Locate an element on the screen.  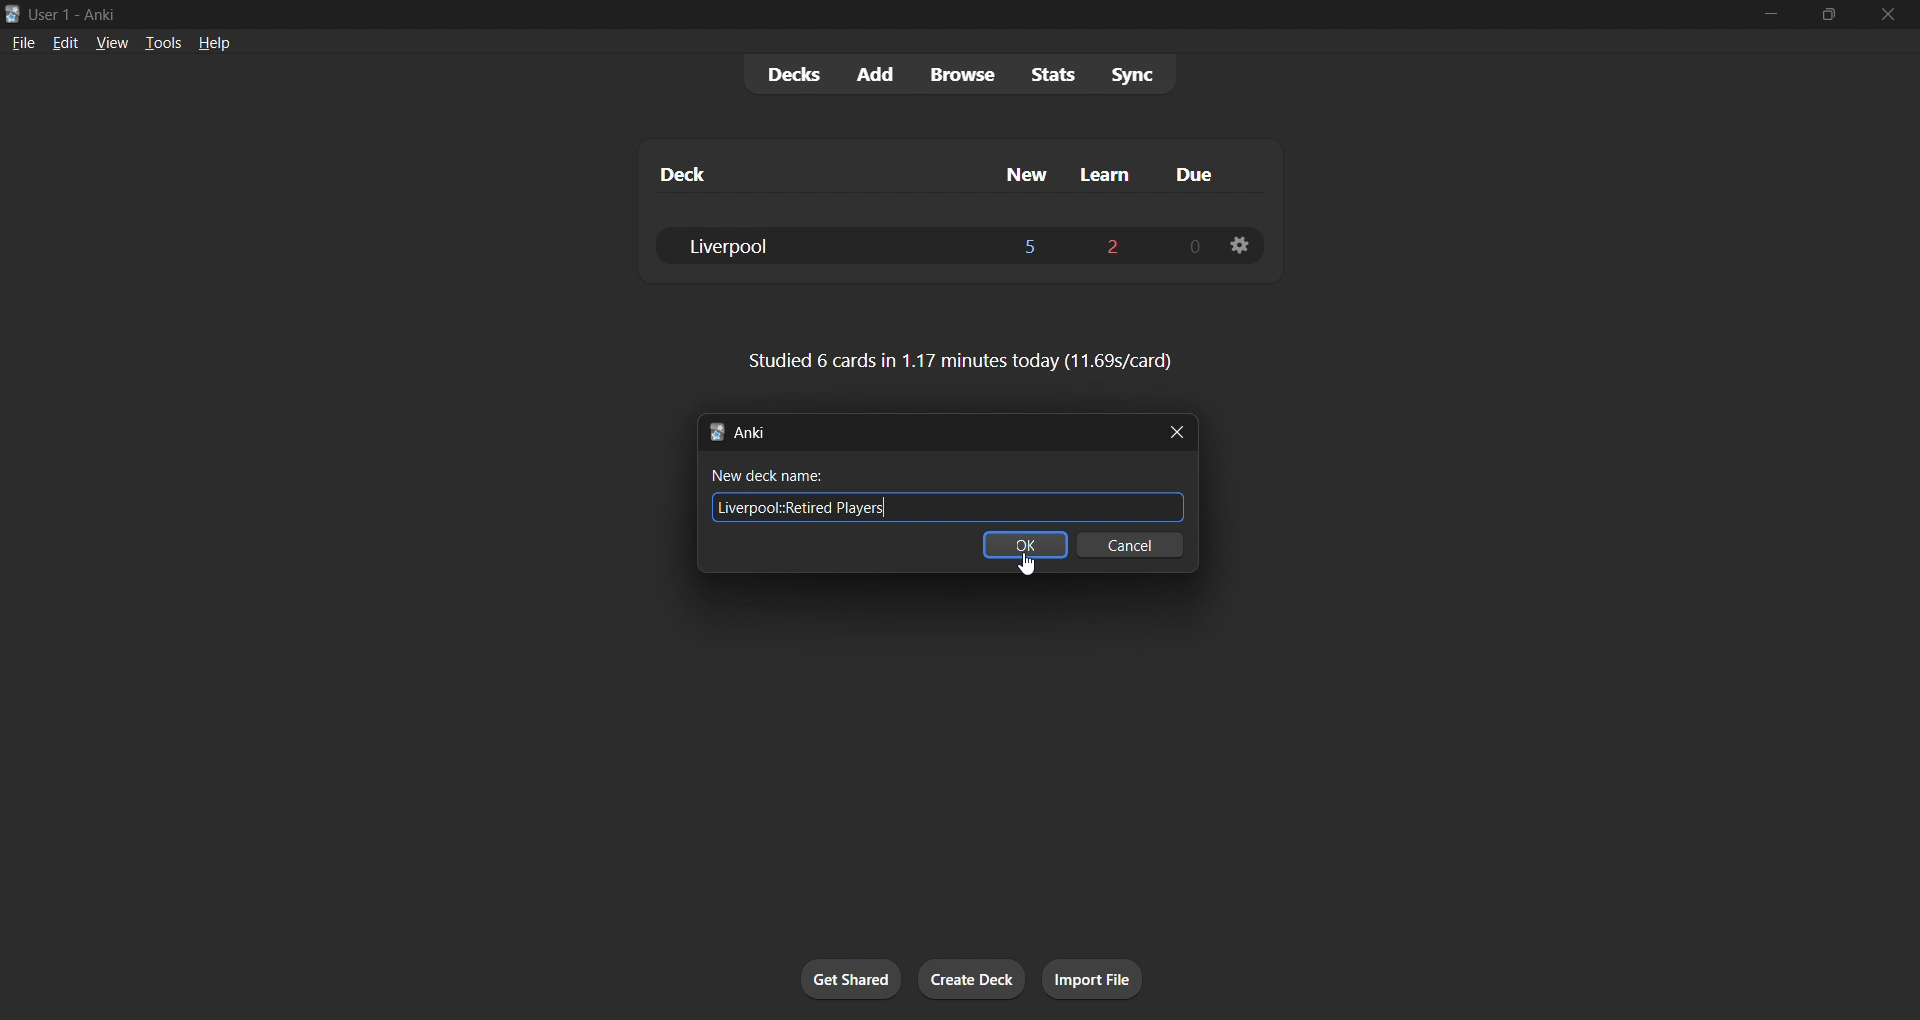
title bar is located at coordinates (848, 15).